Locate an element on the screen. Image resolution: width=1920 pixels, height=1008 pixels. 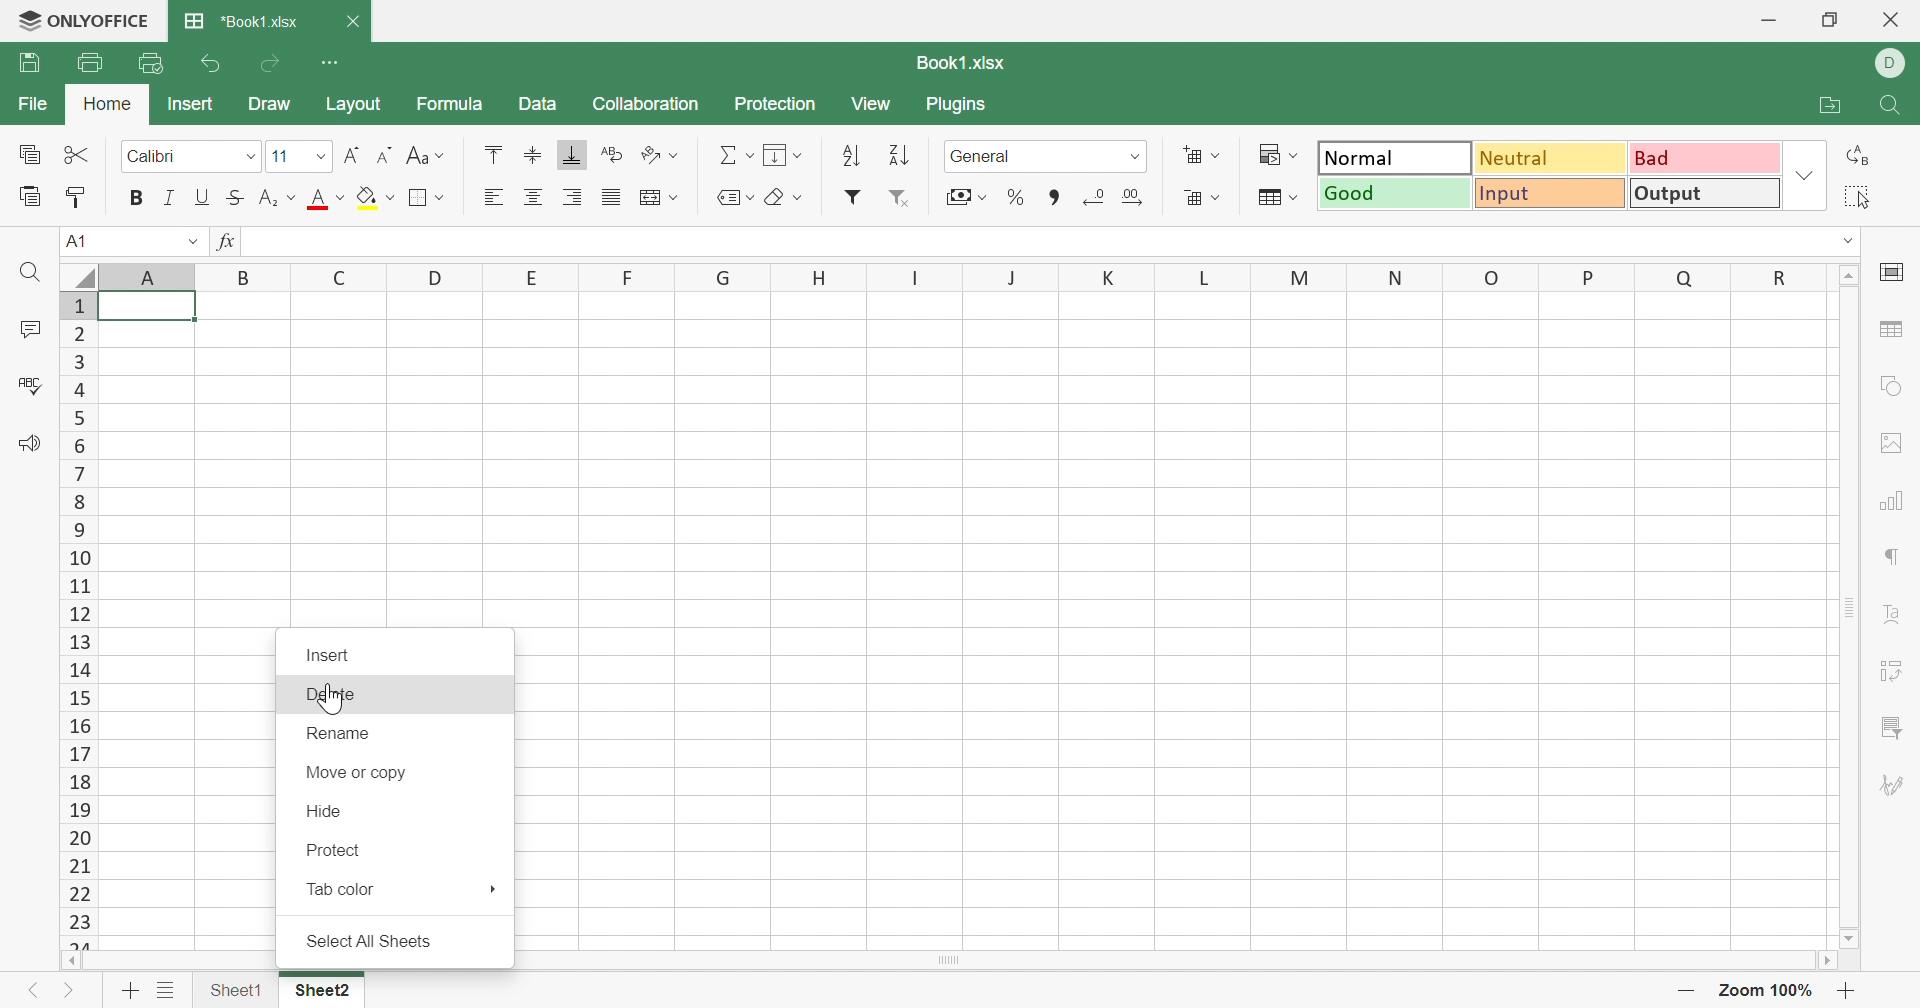
Drop Down is located at coordinates (1852, 238).